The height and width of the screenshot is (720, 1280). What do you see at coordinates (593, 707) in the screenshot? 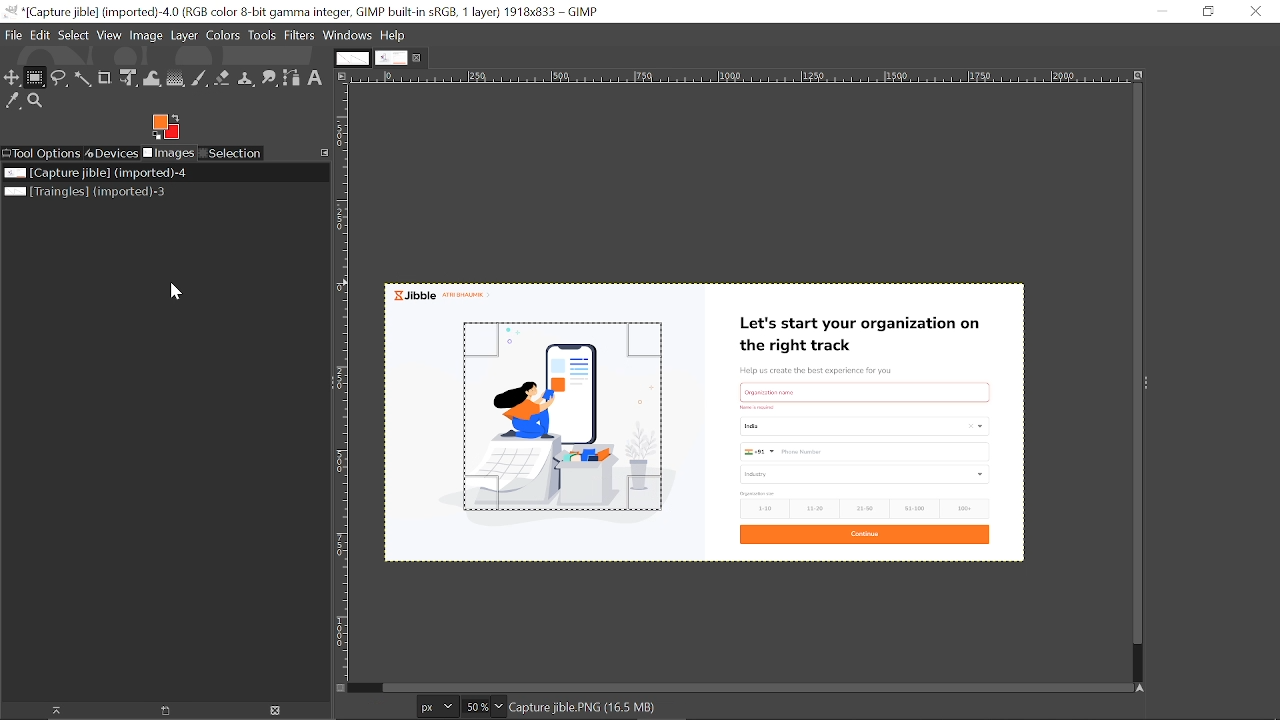
I see `Current image format and size` at bounding box center [593, 707].